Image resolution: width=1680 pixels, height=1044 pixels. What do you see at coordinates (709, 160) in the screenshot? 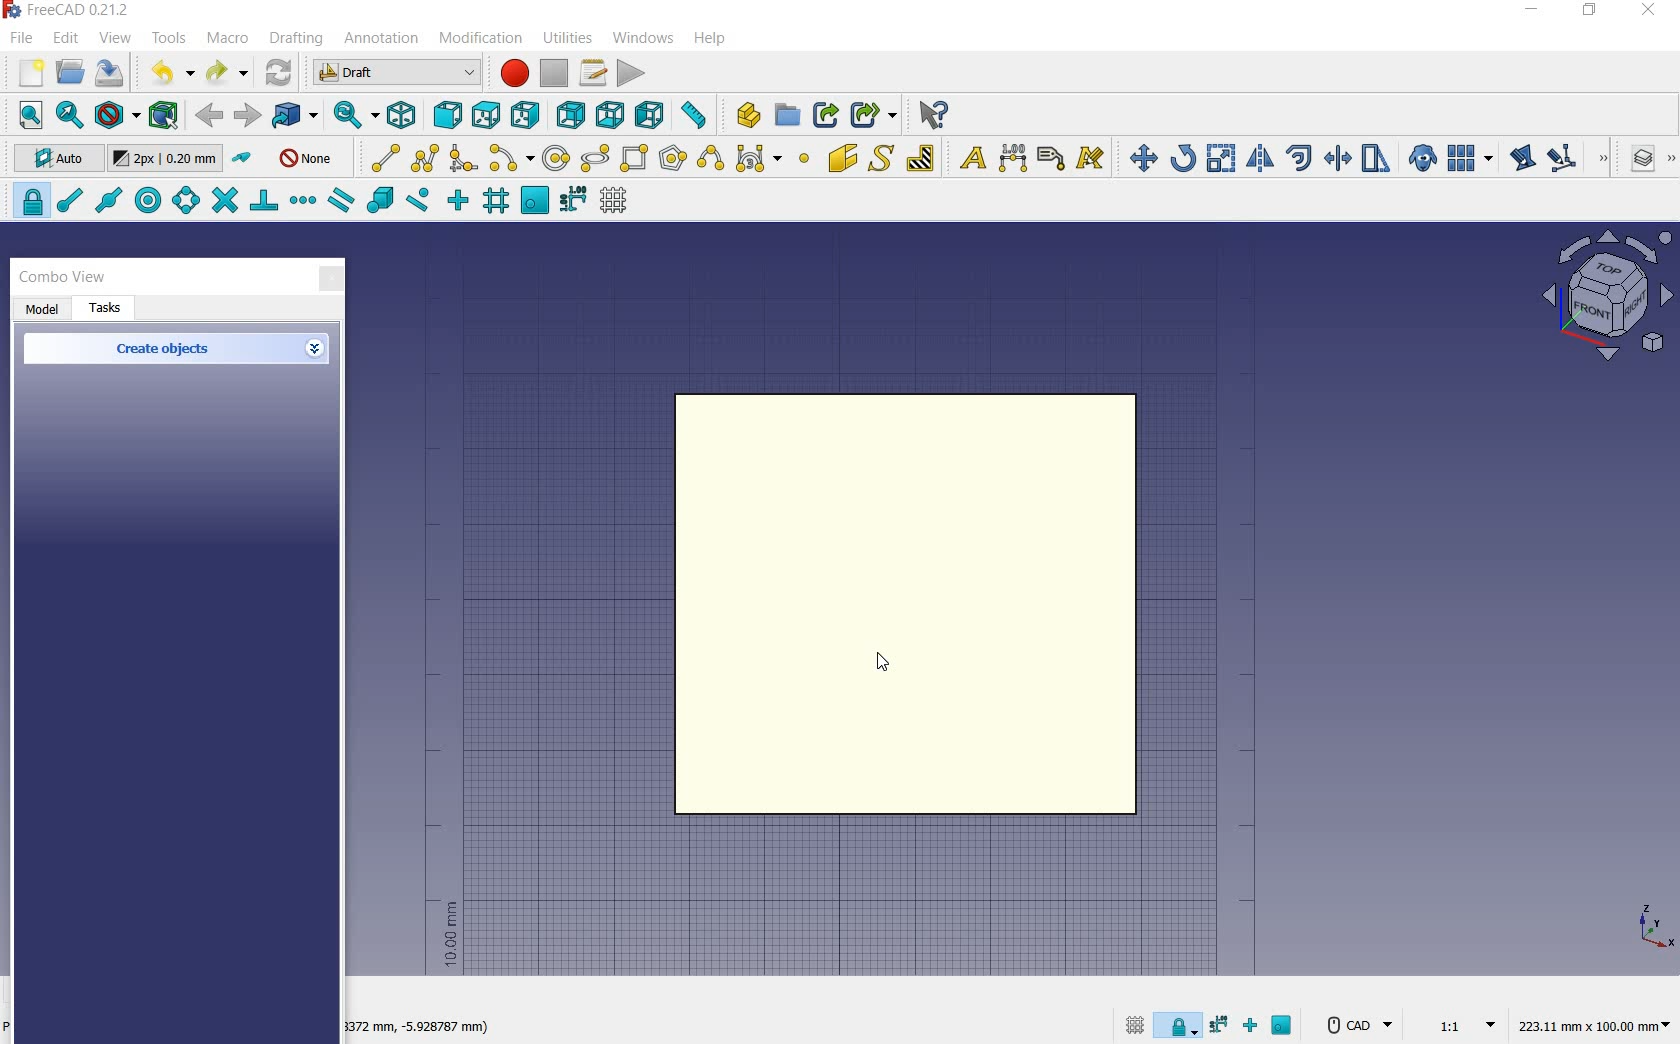
I see `b-spline` at bounding box center [709, 160].